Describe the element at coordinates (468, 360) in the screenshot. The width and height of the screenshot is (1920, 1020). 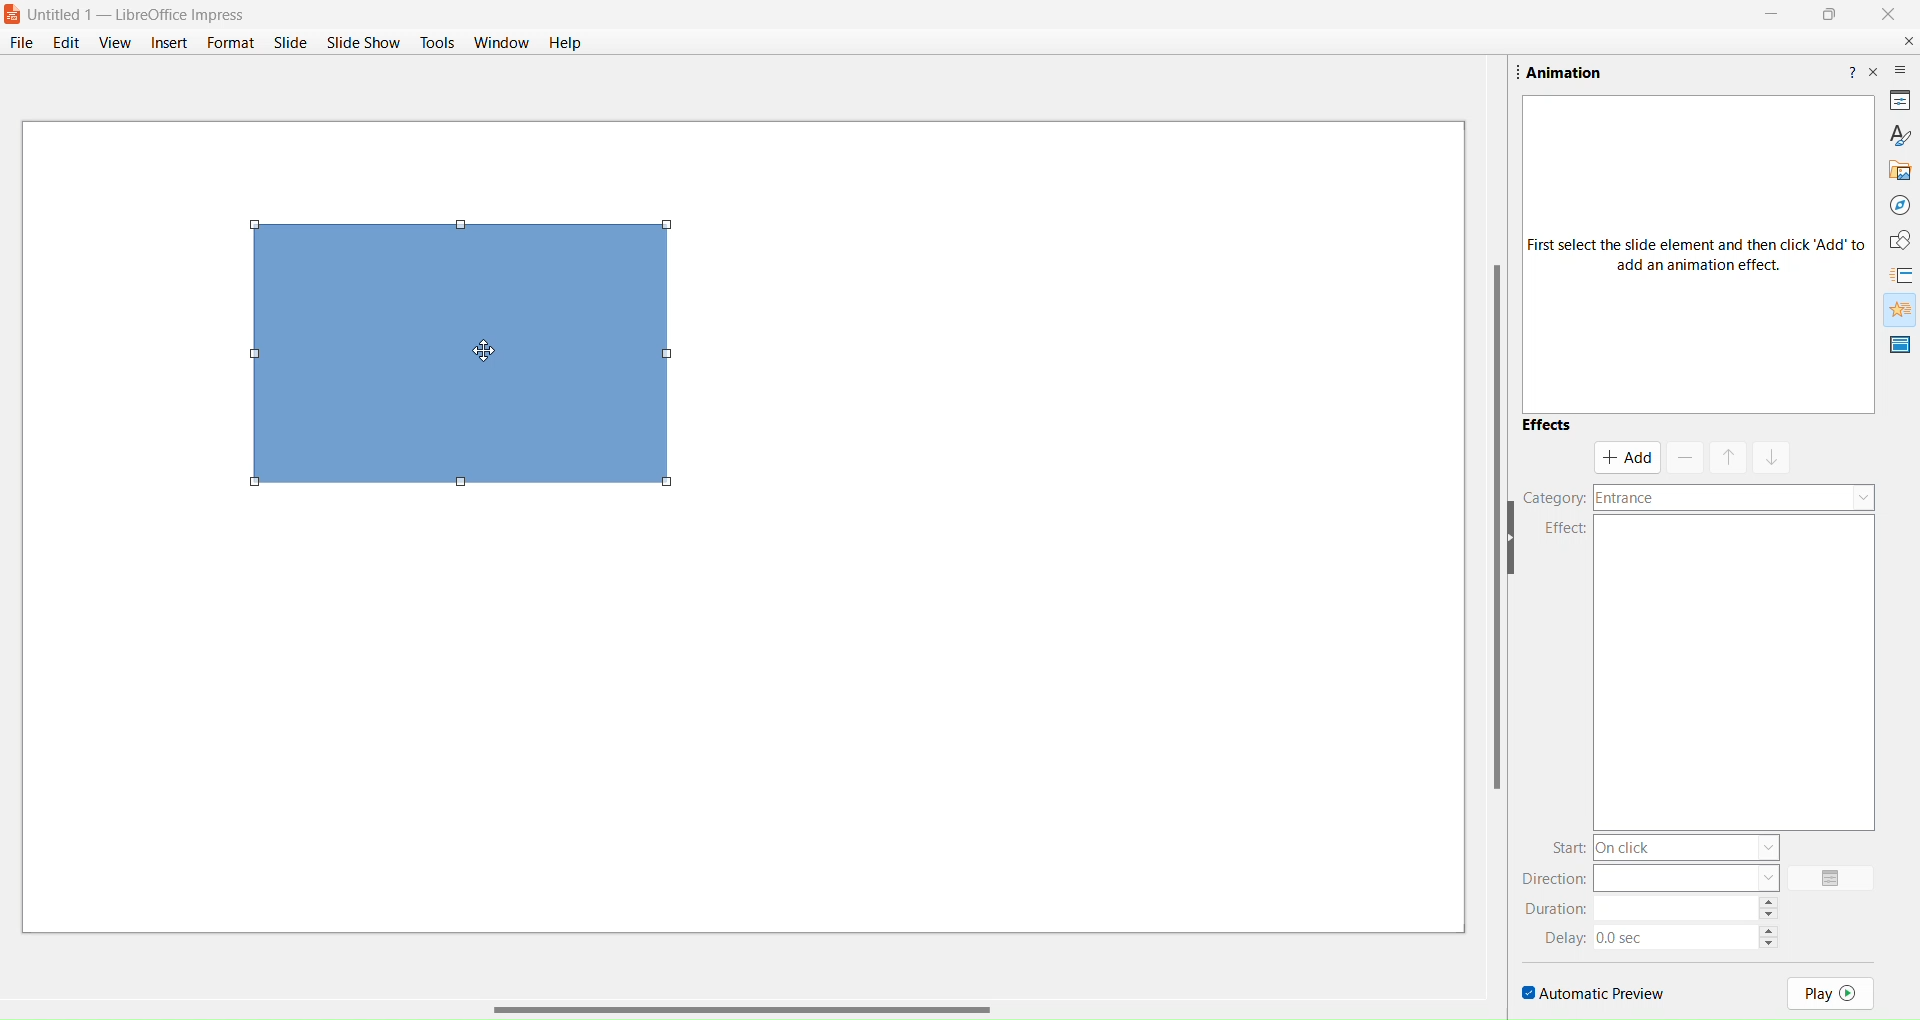
I see `object` at that location.